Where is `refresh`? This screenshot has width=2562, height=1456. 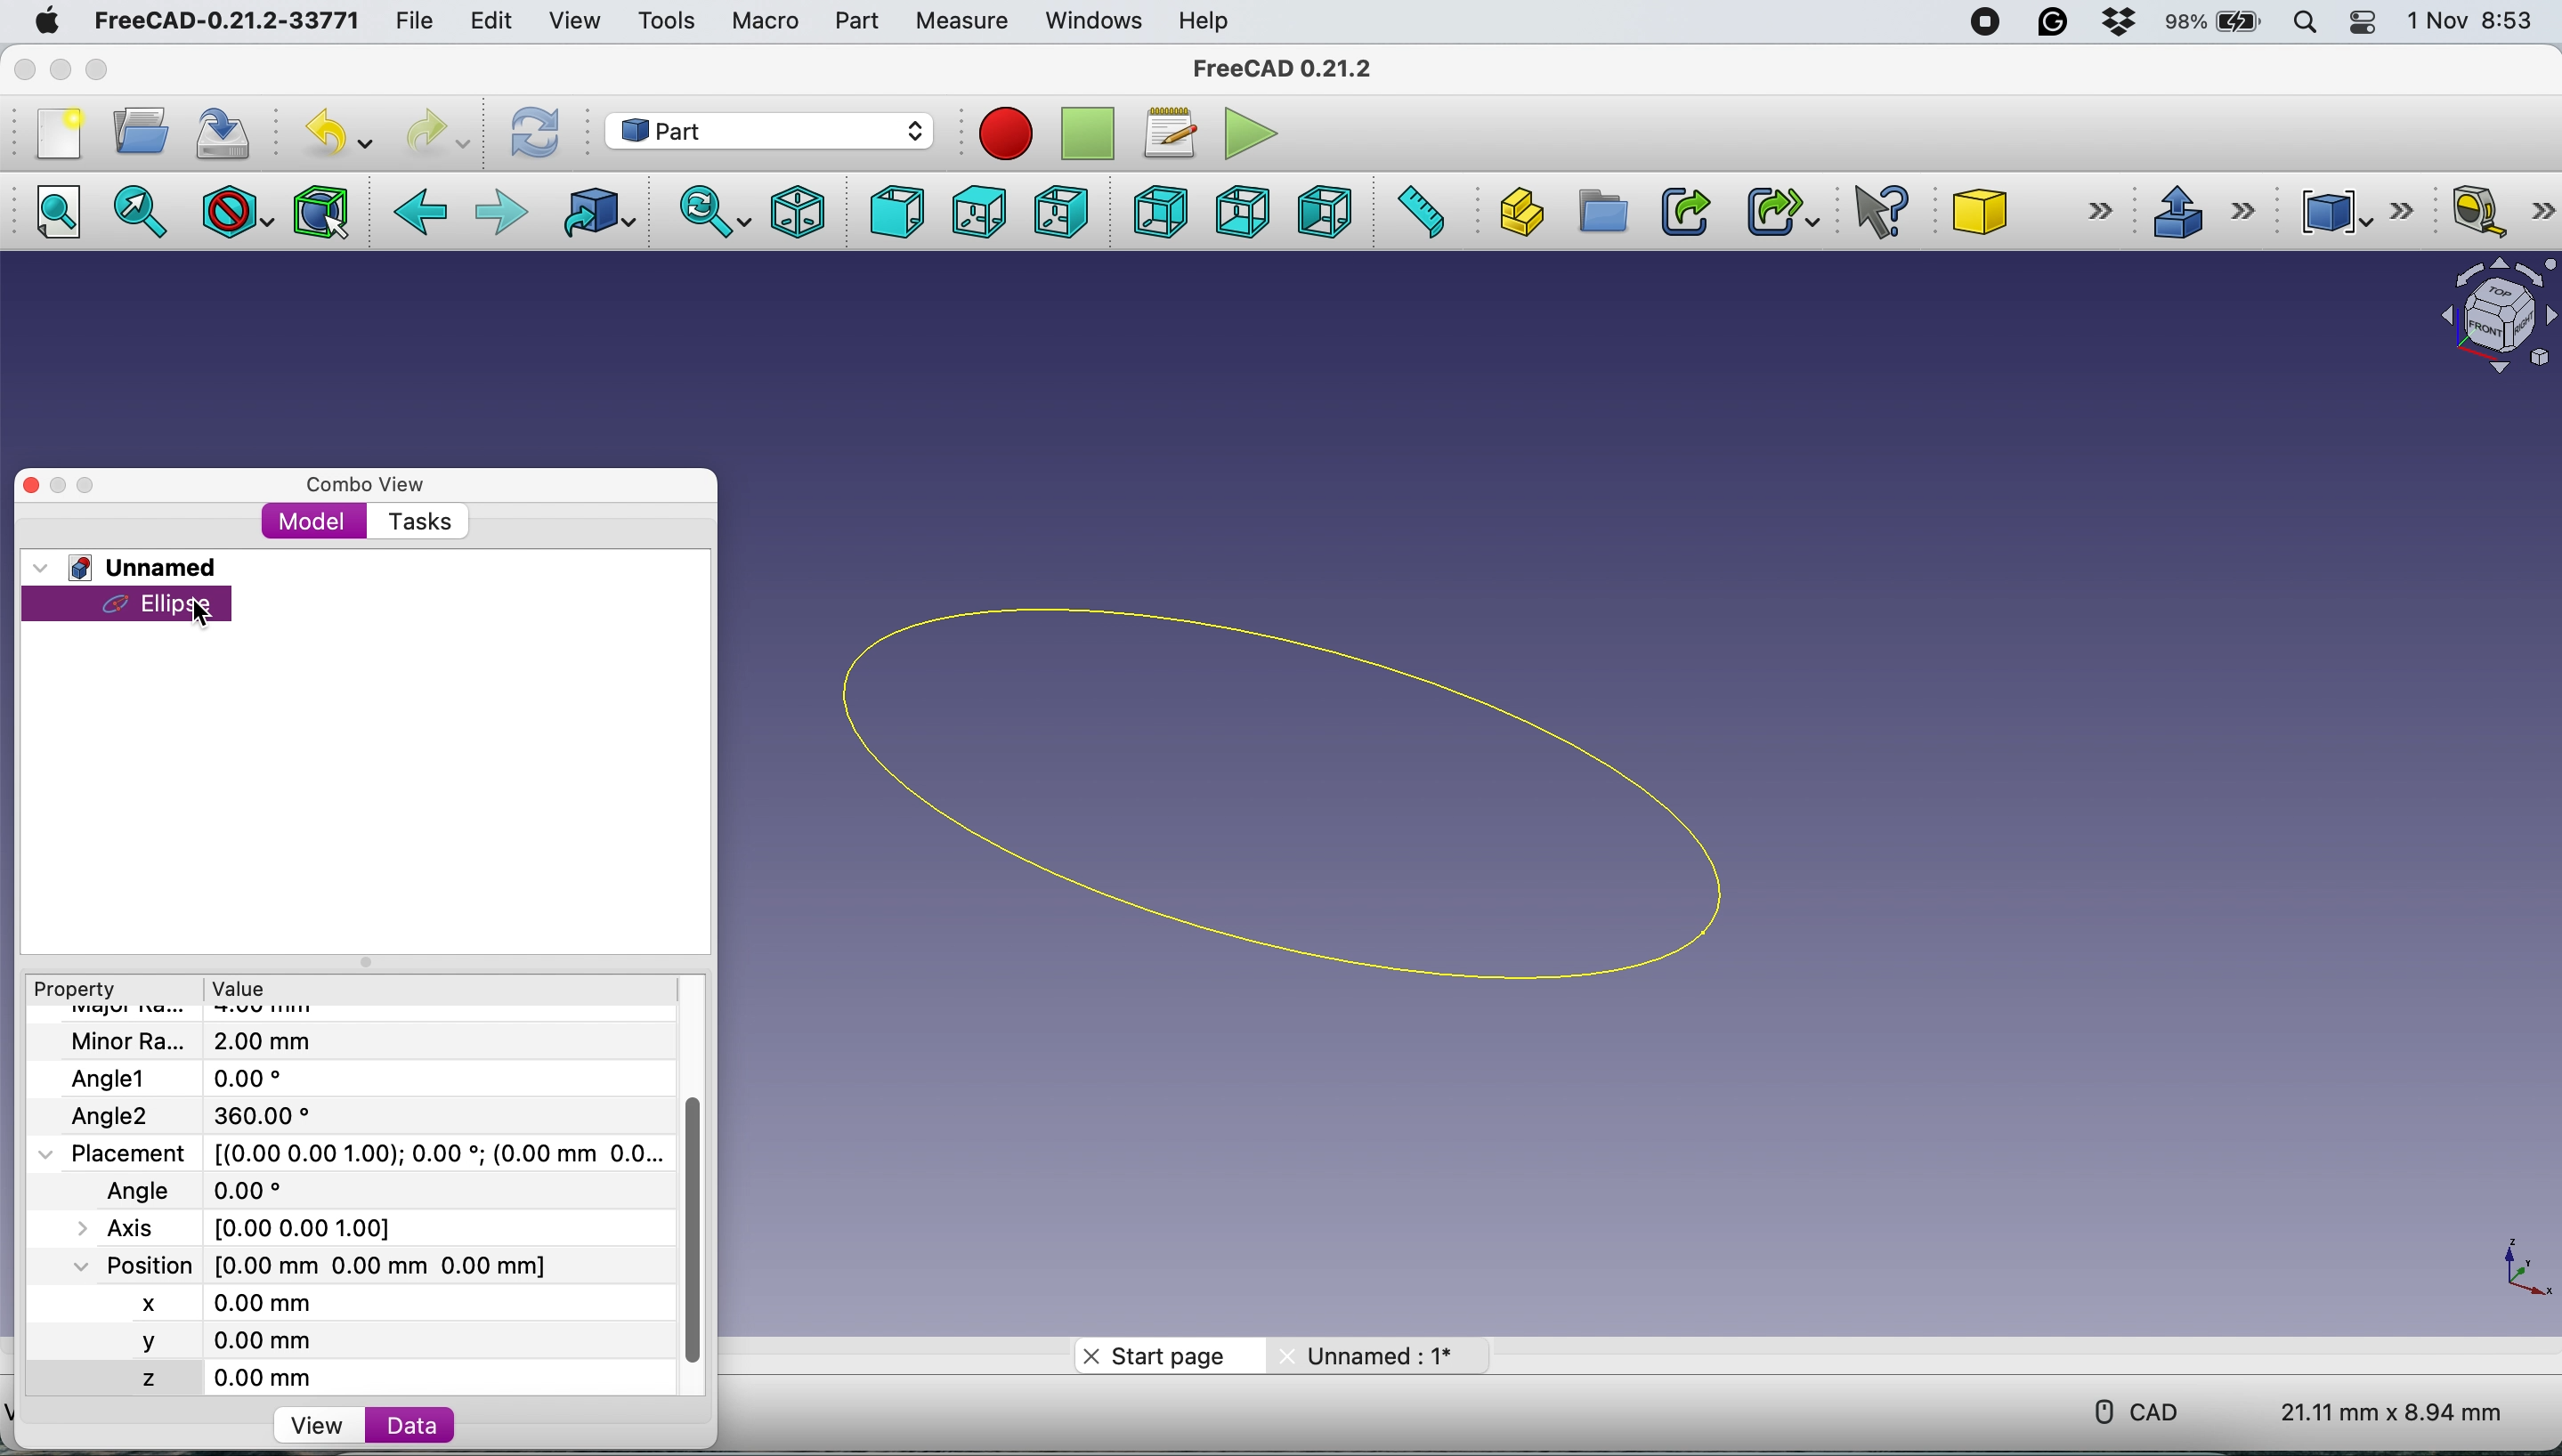
refresh is located at coordinates (534, 133).